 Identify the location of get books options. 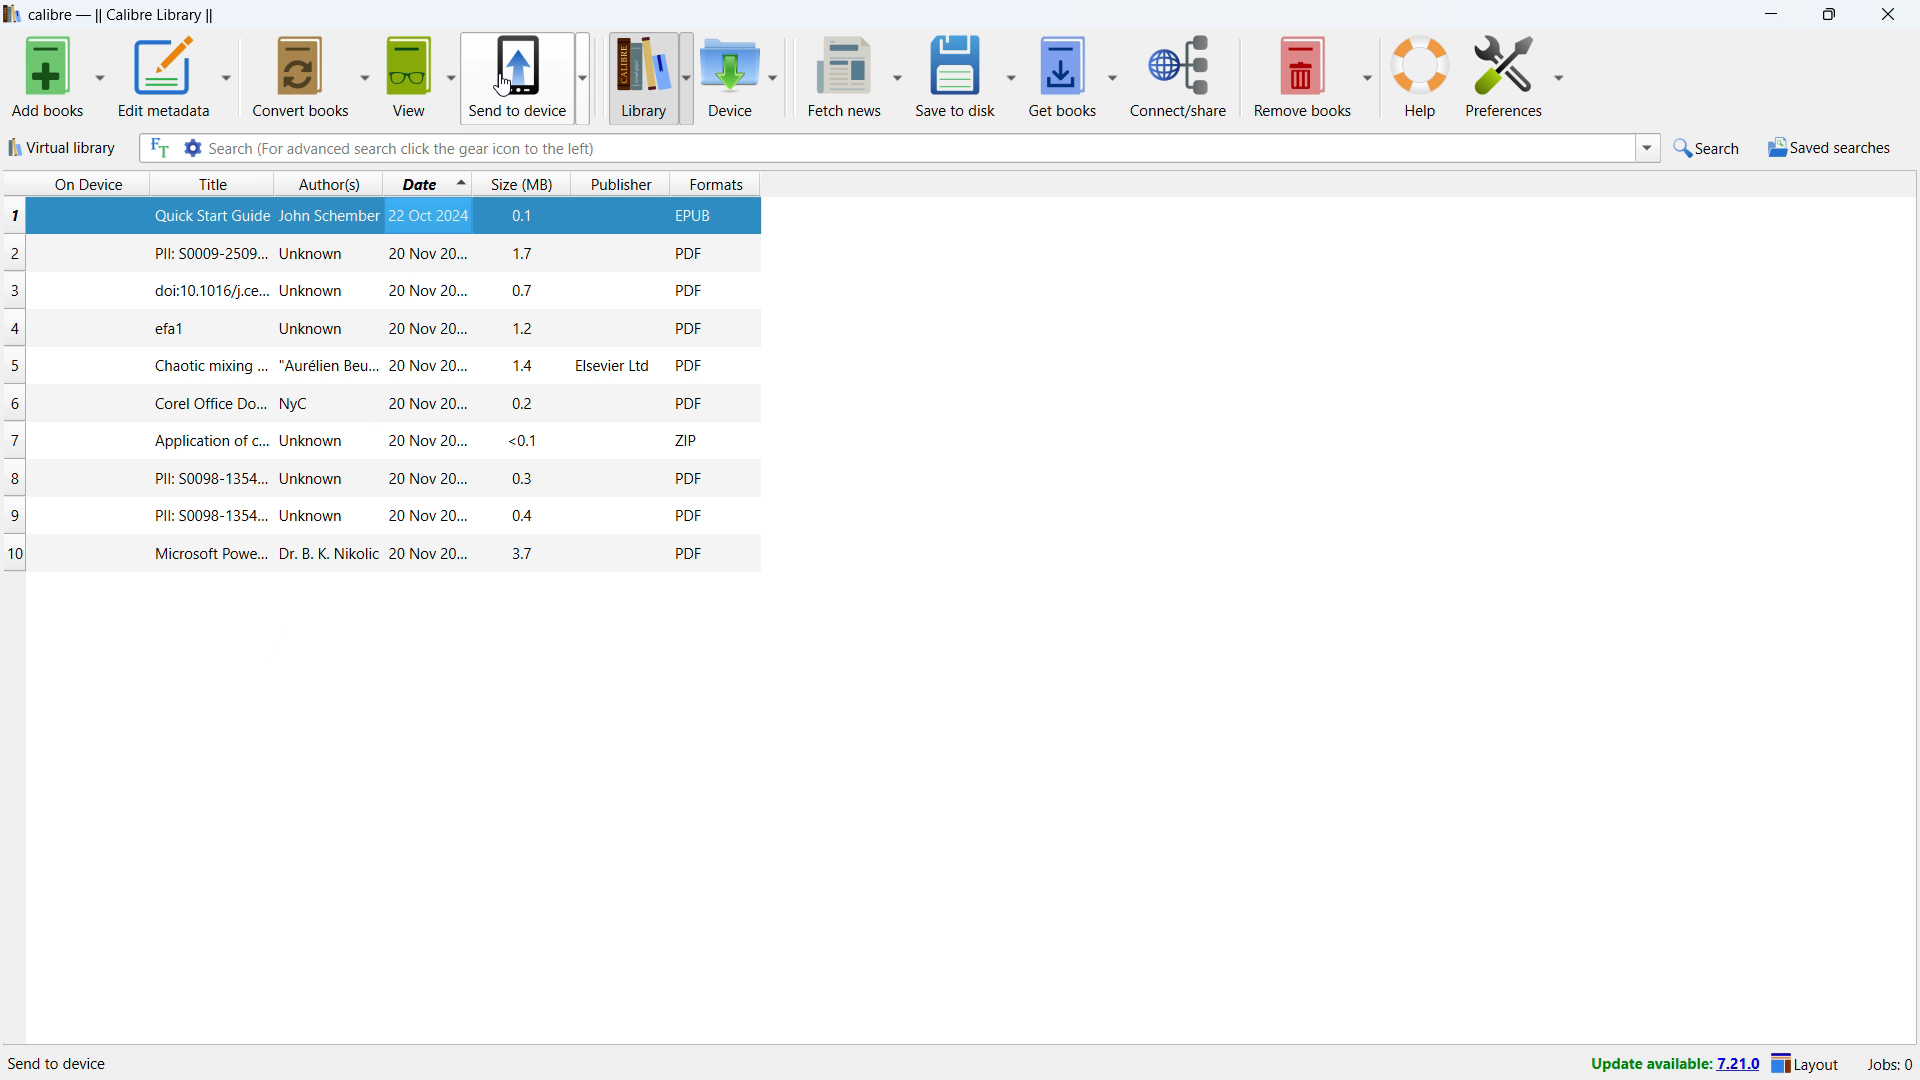
(1112, 76).